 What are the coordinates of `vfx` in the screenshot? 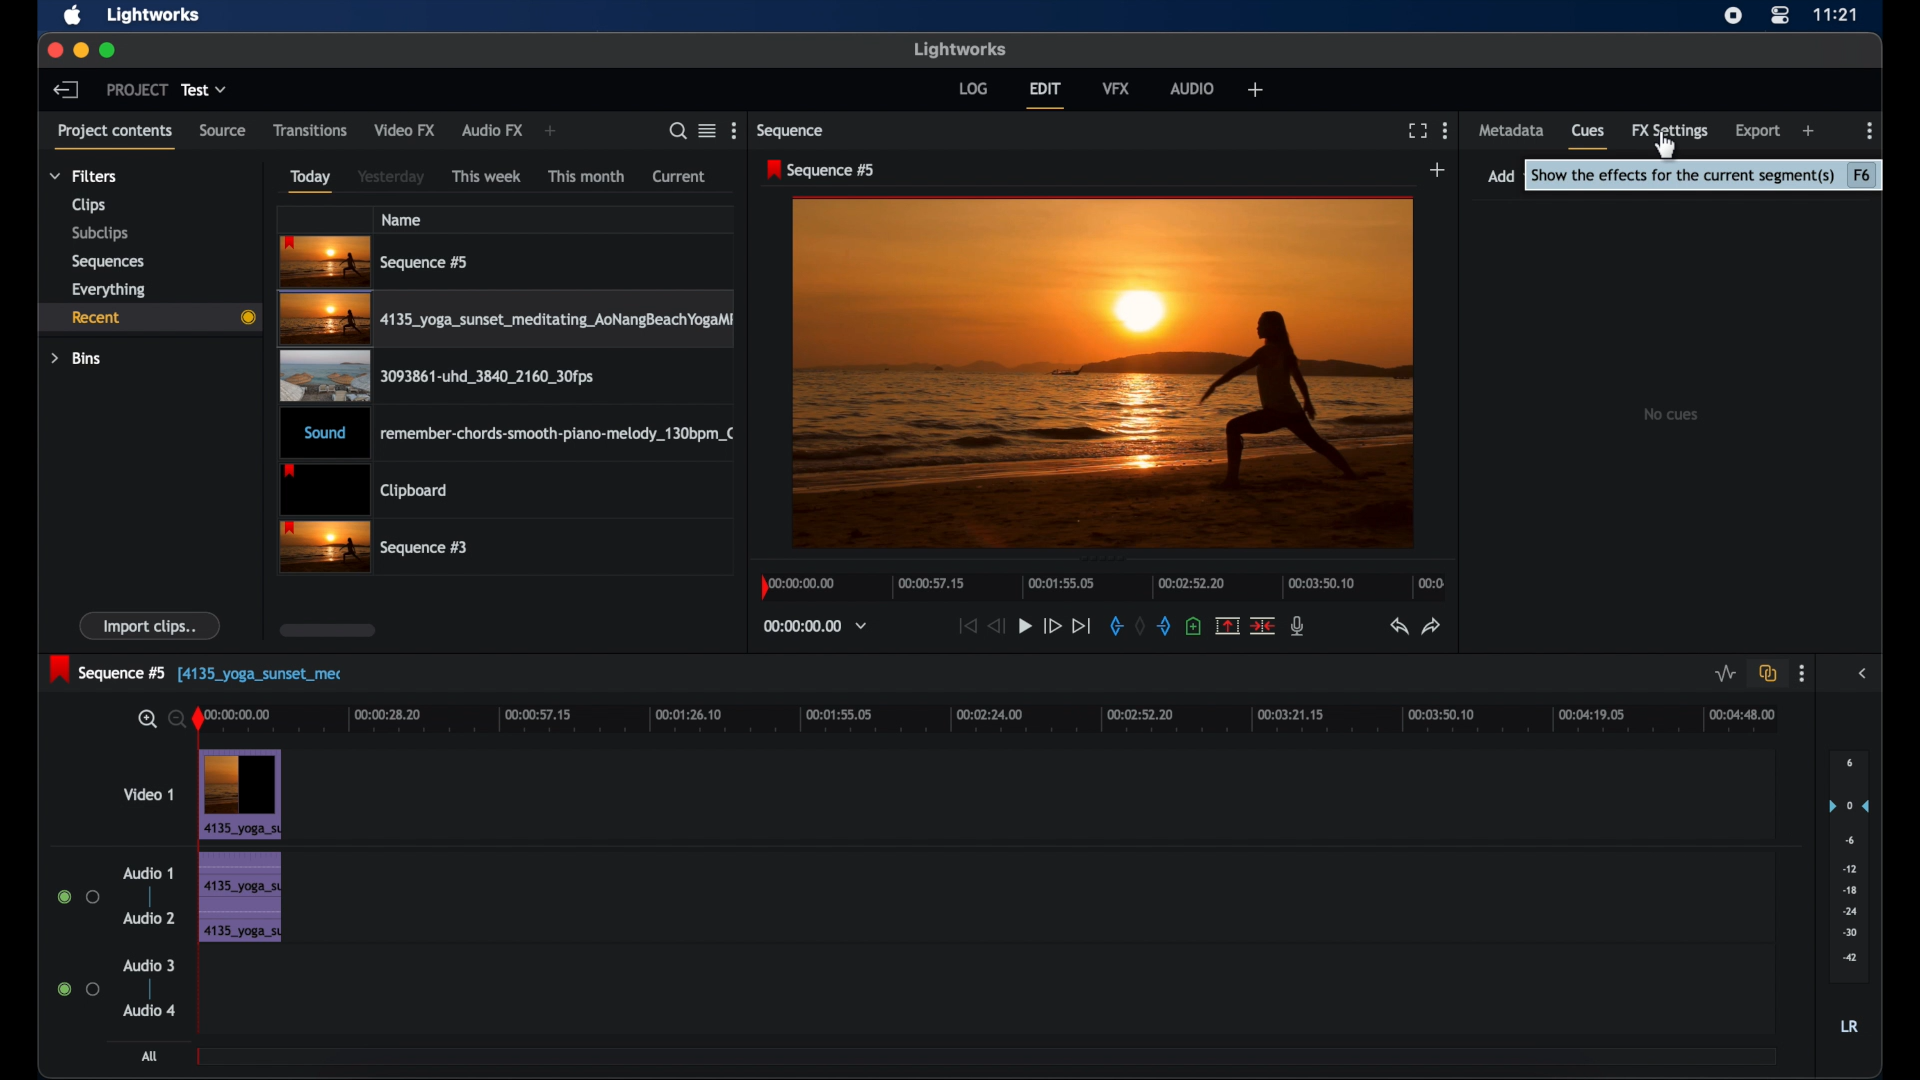 It's located at (1116, 87).